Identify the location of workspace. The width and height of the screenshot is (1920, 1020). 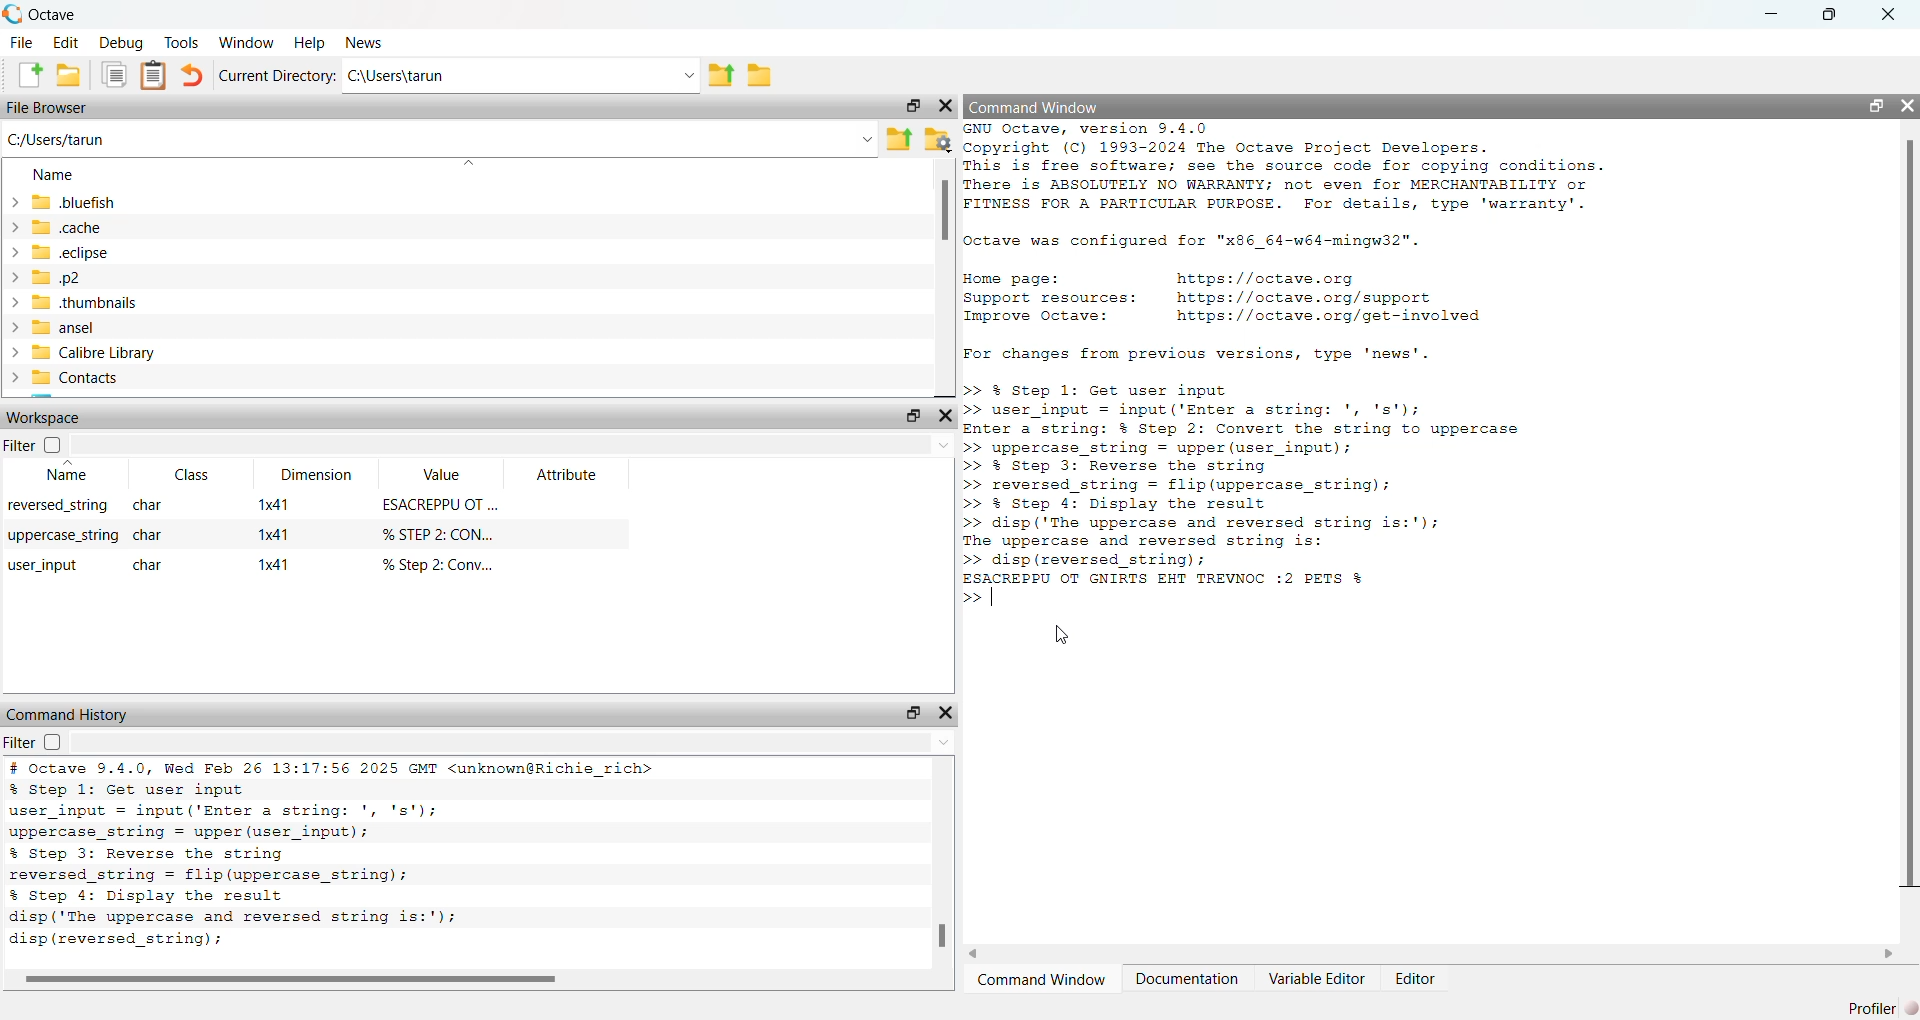
(47, 420).